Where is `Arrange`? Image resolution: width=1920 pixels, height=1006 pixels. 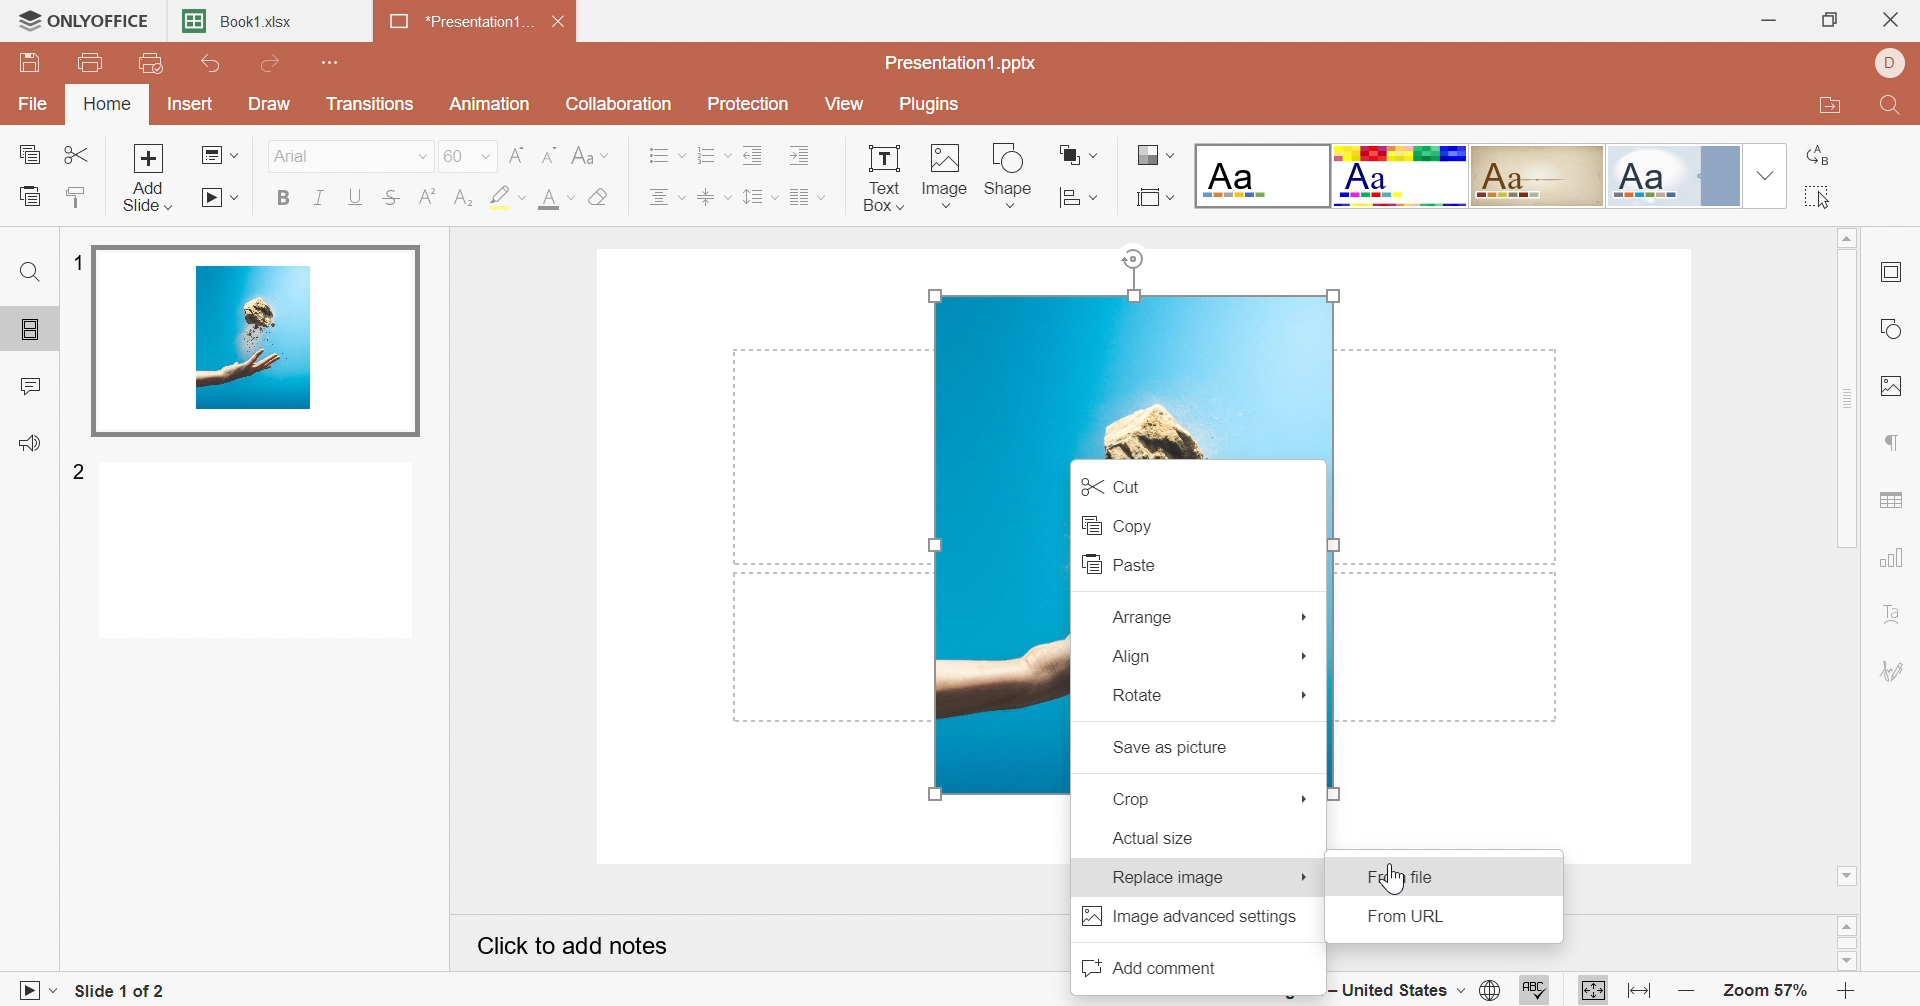 Arrange is located at coordinates (1140, 616).